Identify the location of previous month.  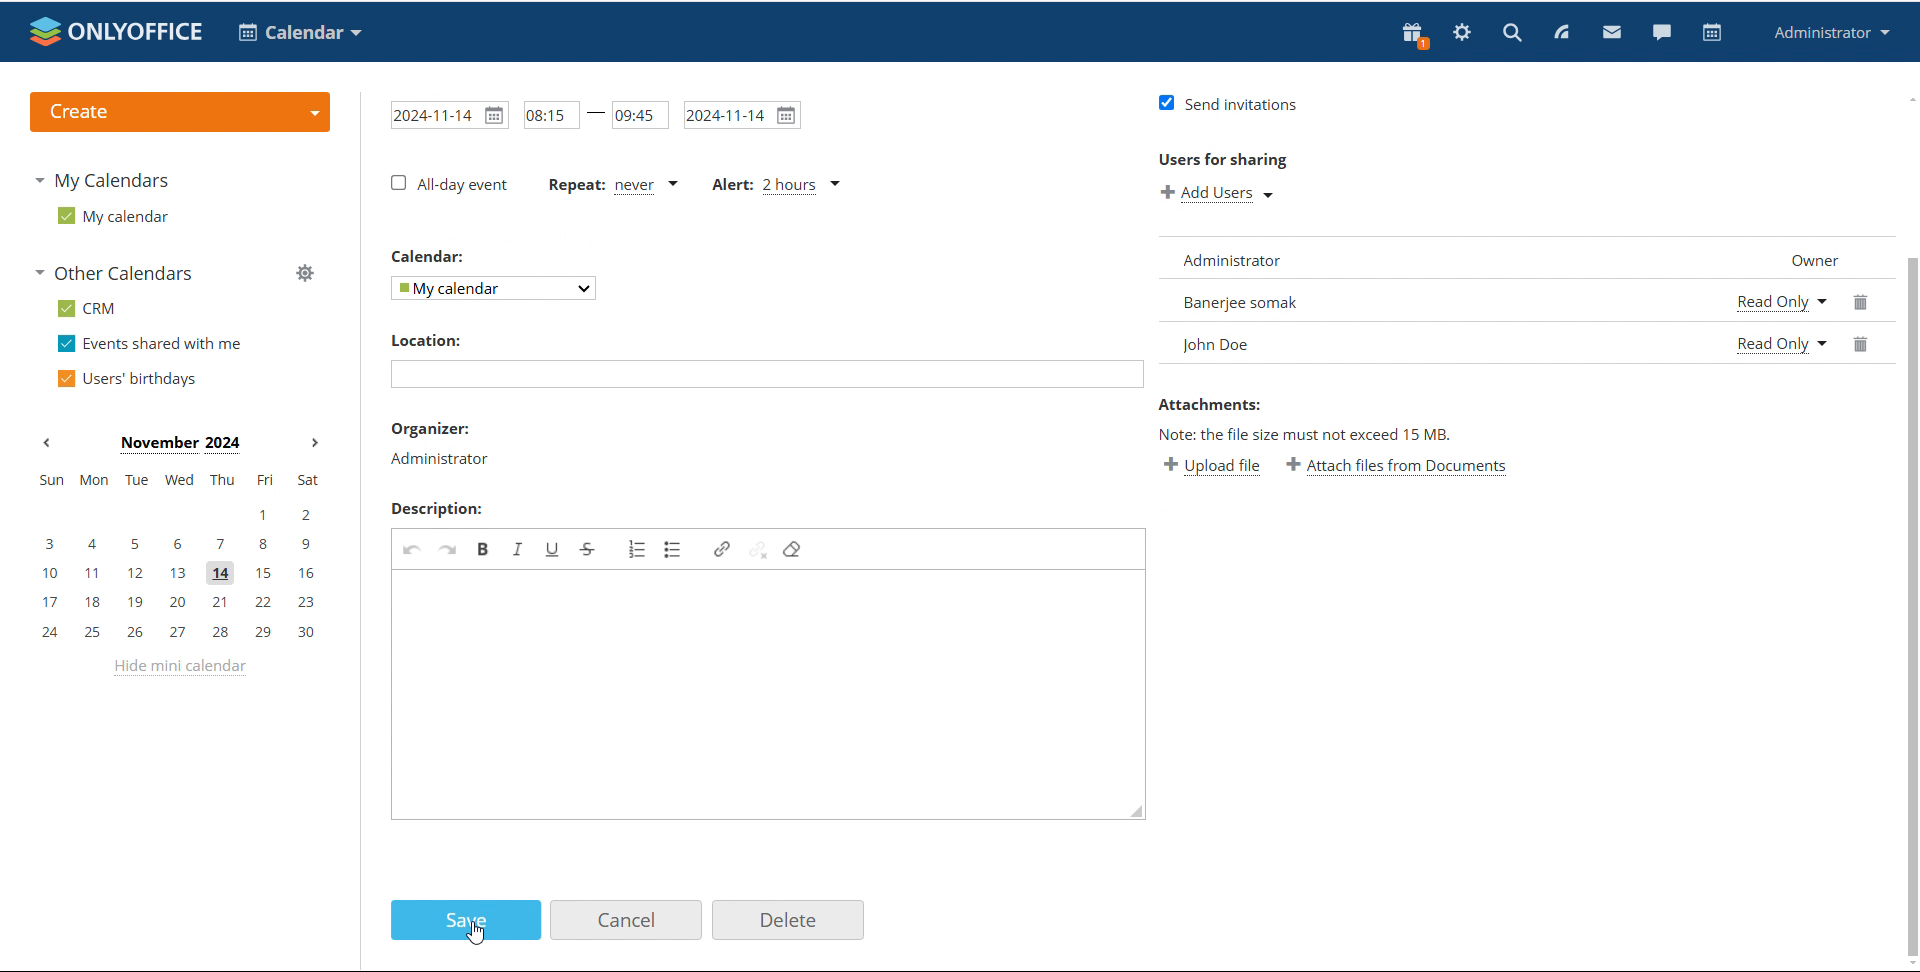
(46, 443).